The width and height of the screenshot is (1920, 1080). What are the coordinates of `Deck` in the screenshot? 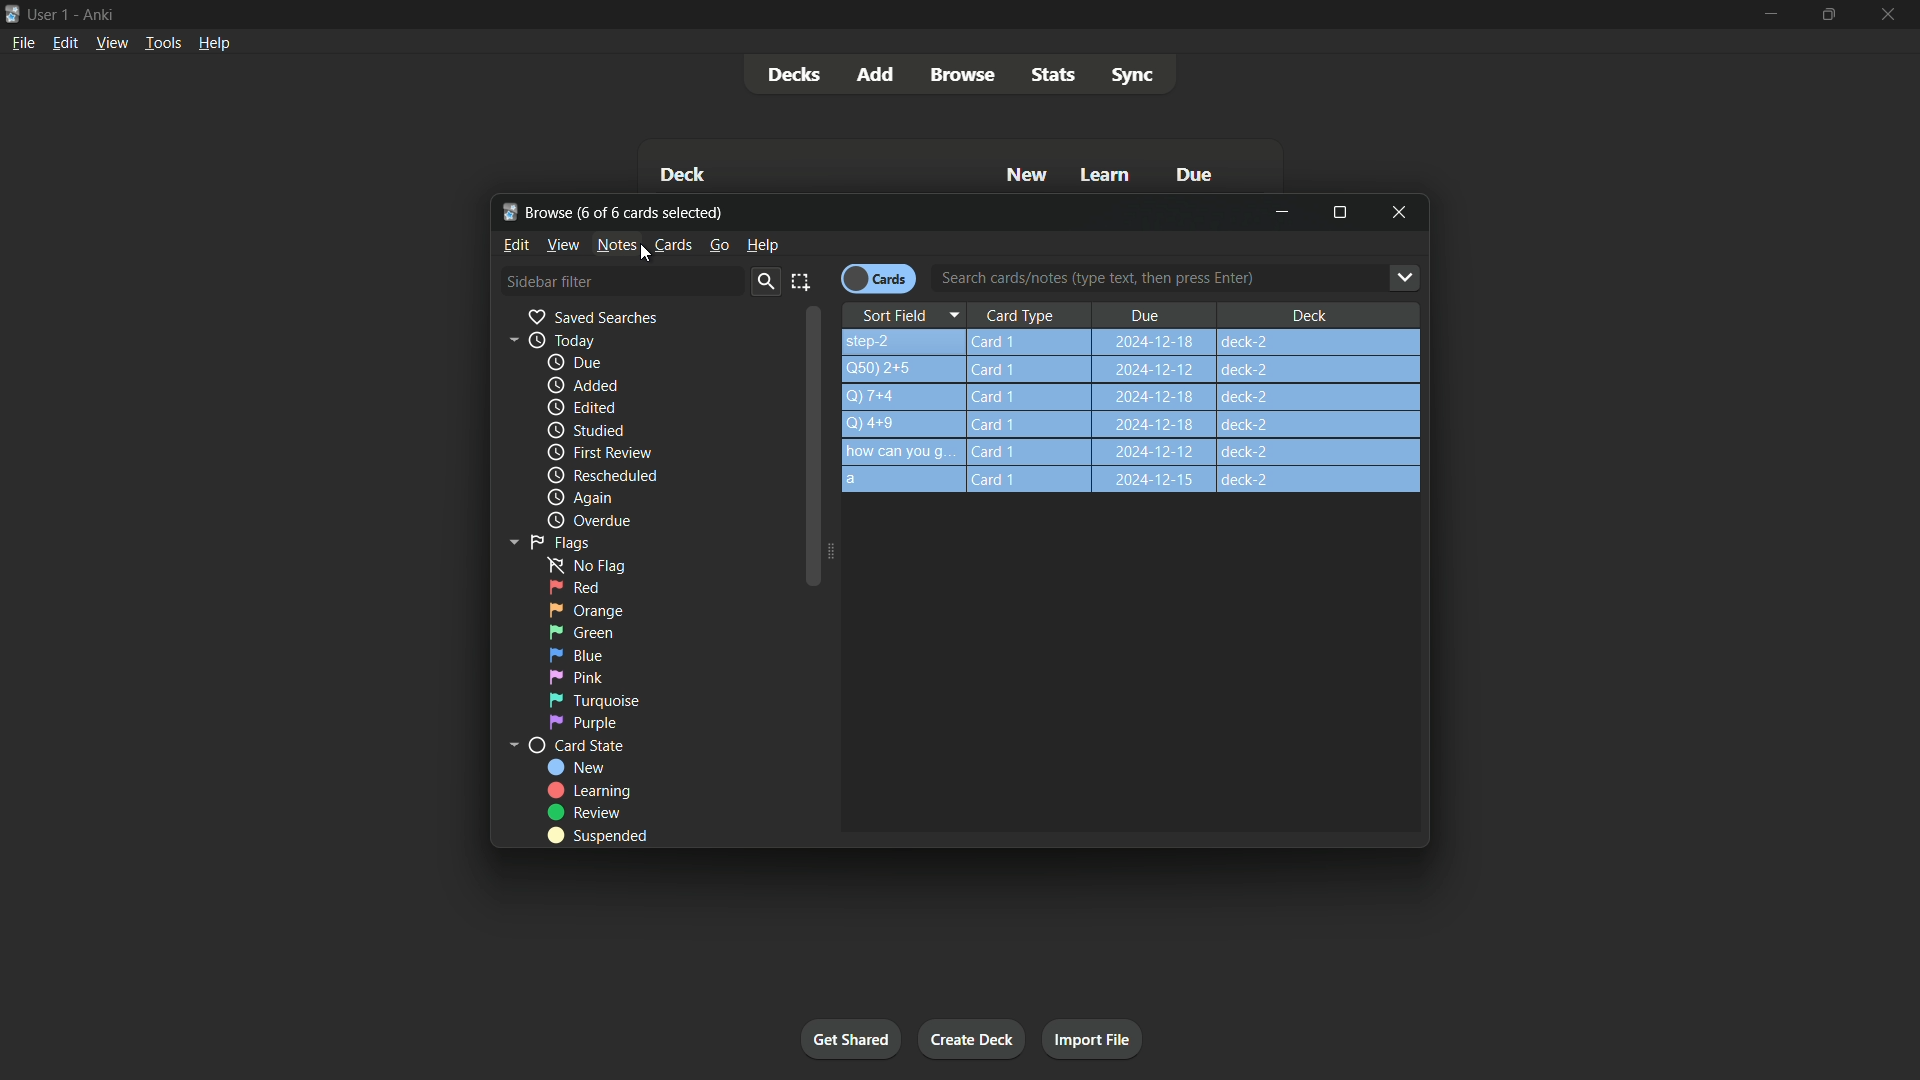 It's located at (685, 174).